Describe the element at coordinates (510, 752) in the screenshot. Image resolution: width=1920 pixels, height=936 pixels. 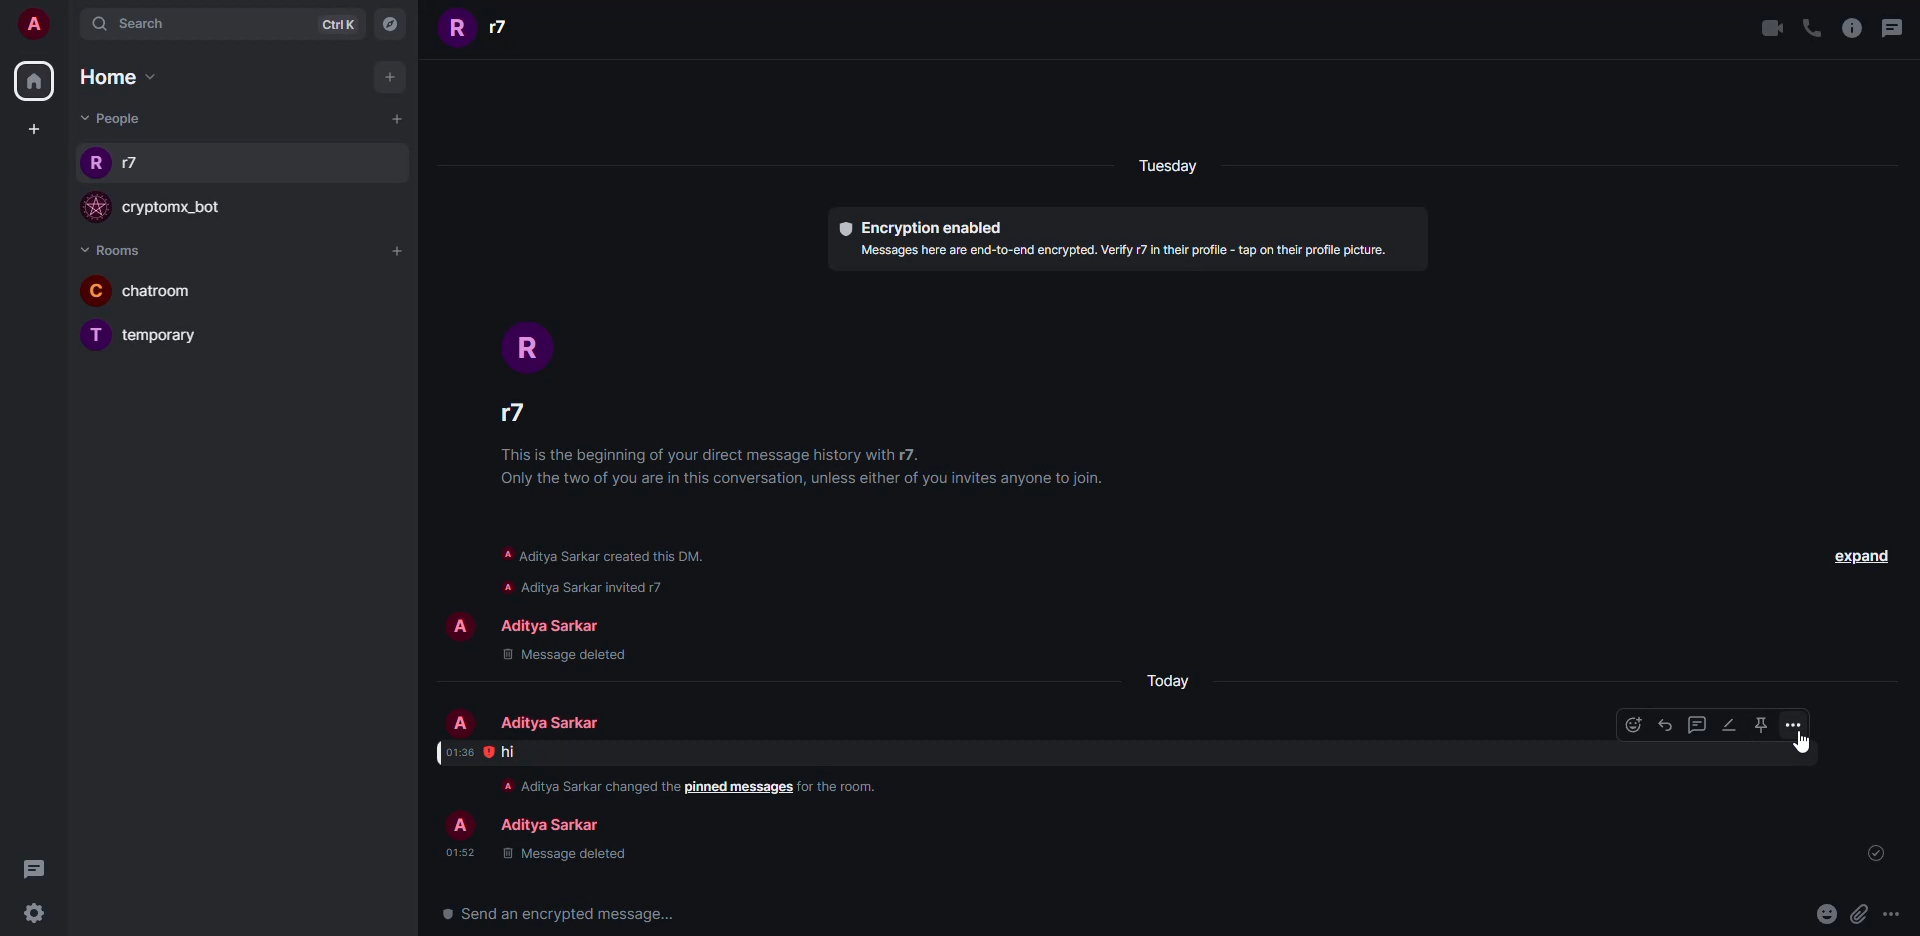
I see `message` at that location.